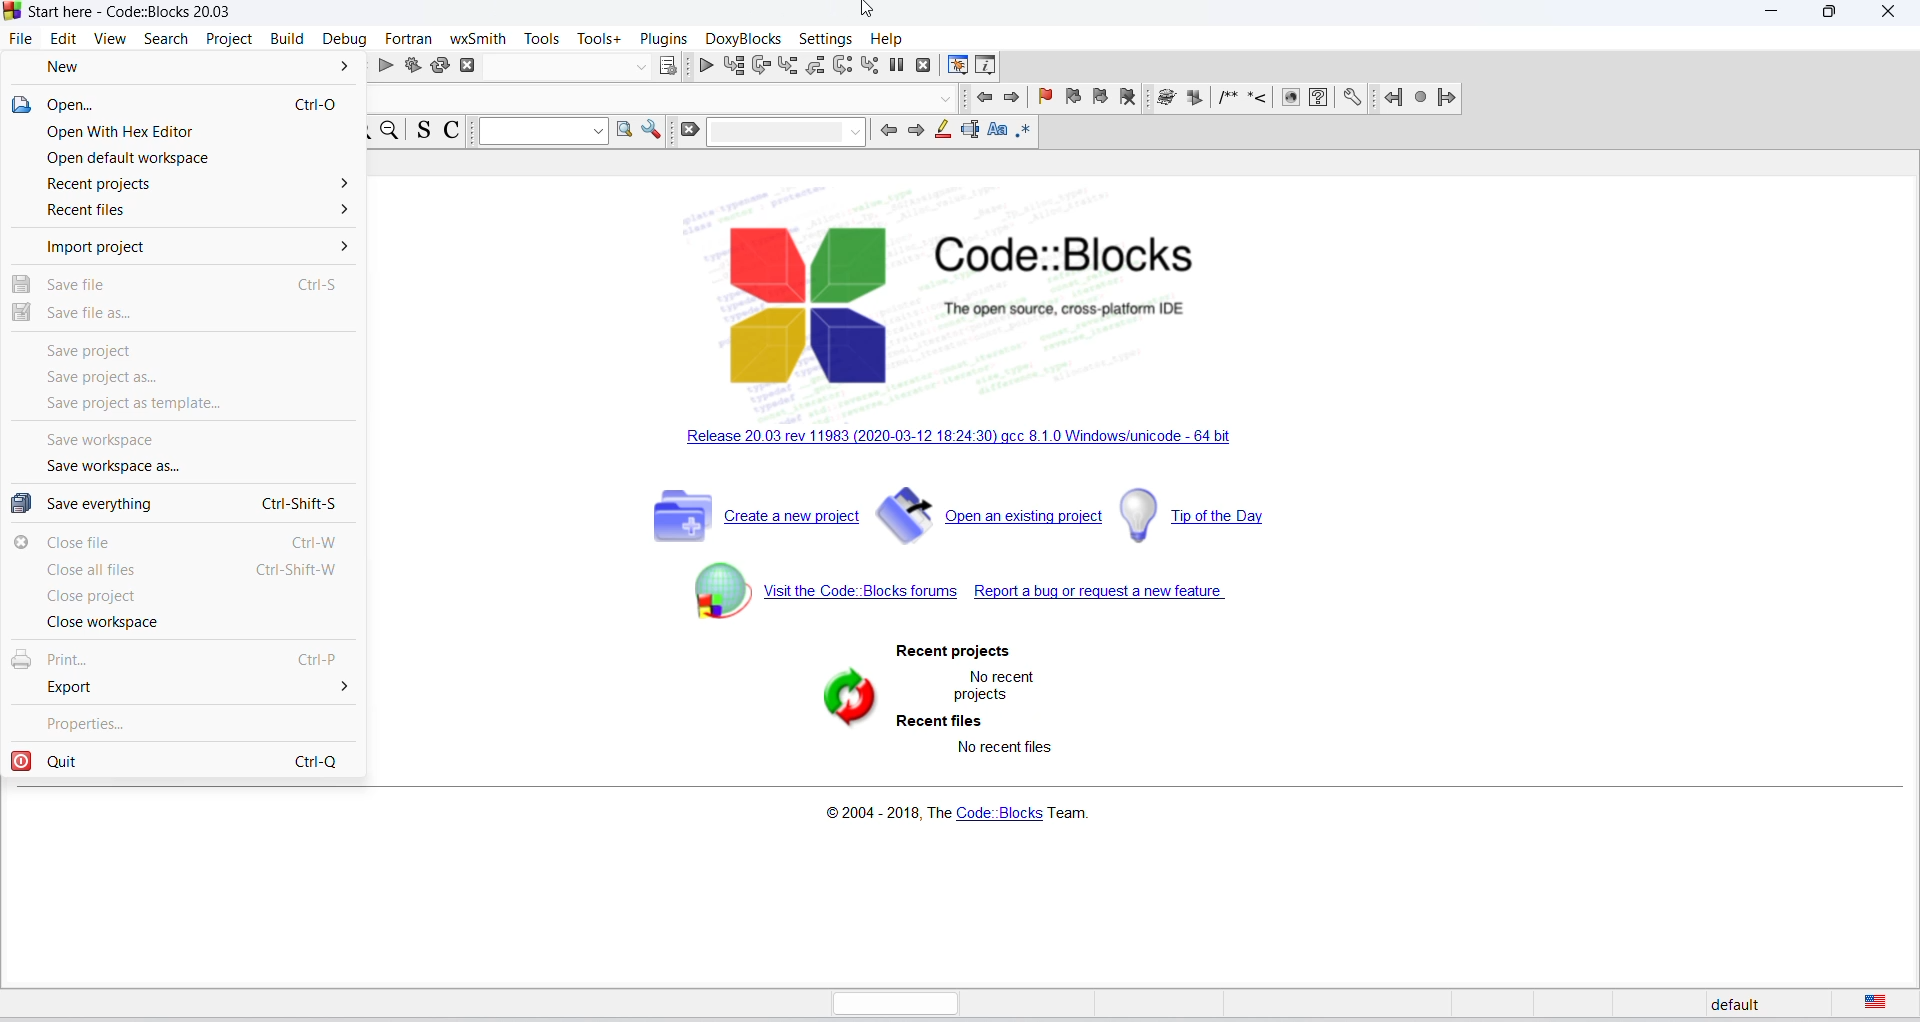 The height and width of the screenshot is (1022, 1920). Describe the element at coordinates (346, 39) in the screenshot. I see `debug` at that location.